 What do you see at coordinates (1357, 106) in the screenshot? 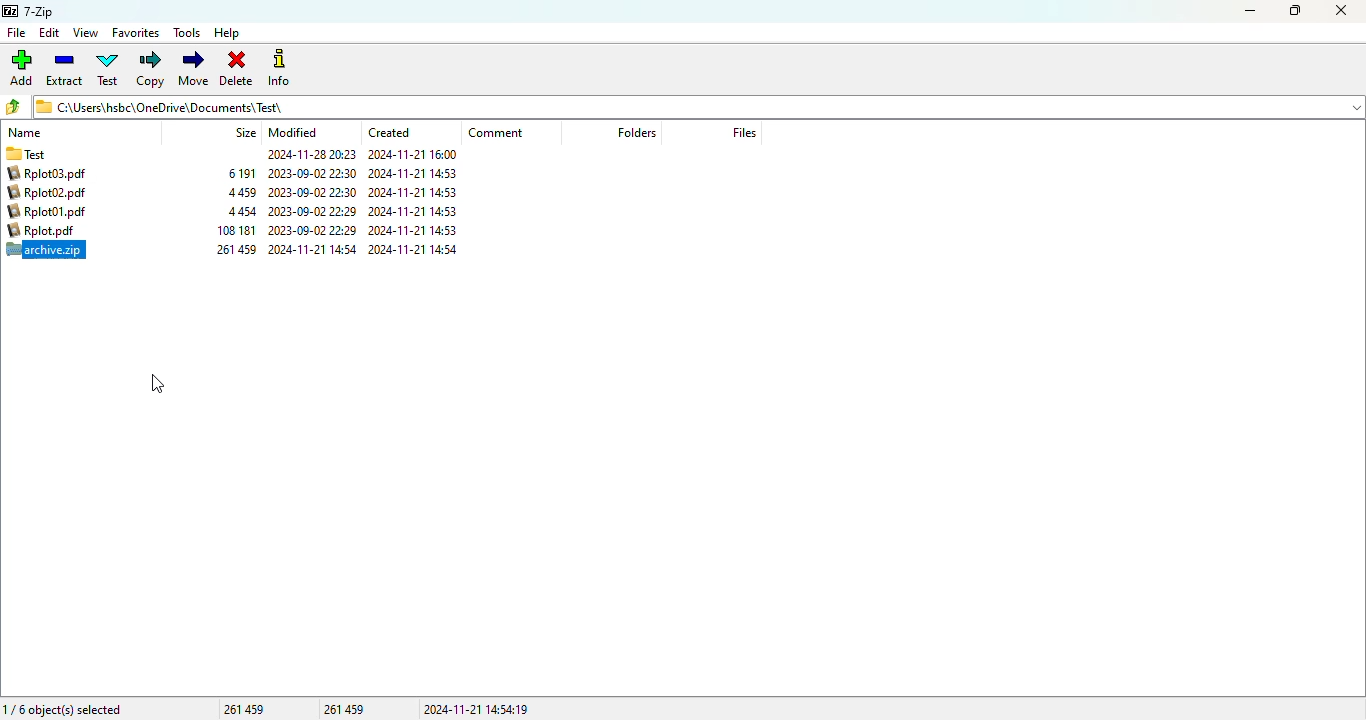
I see `dropdown` at bounding box center [1357, 106].